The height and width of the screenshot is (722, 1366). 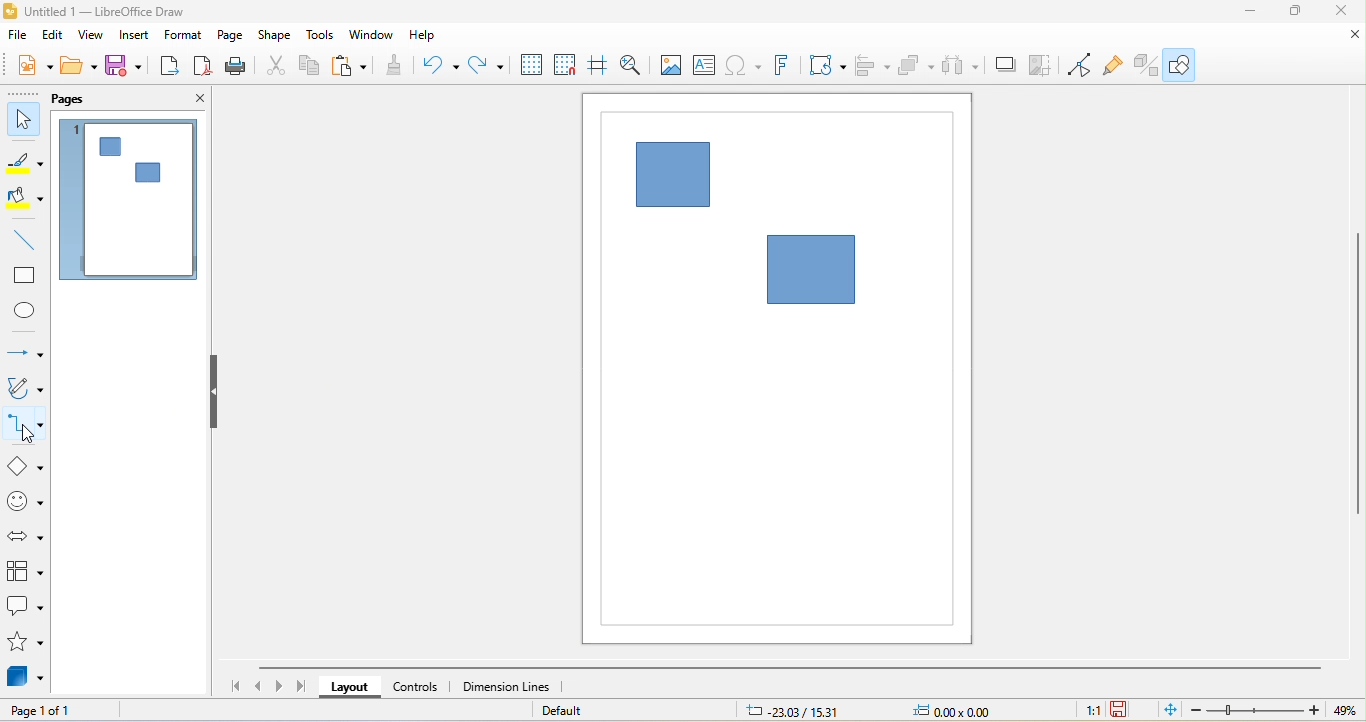 I want to click on undo, so click(x=443, y=67).